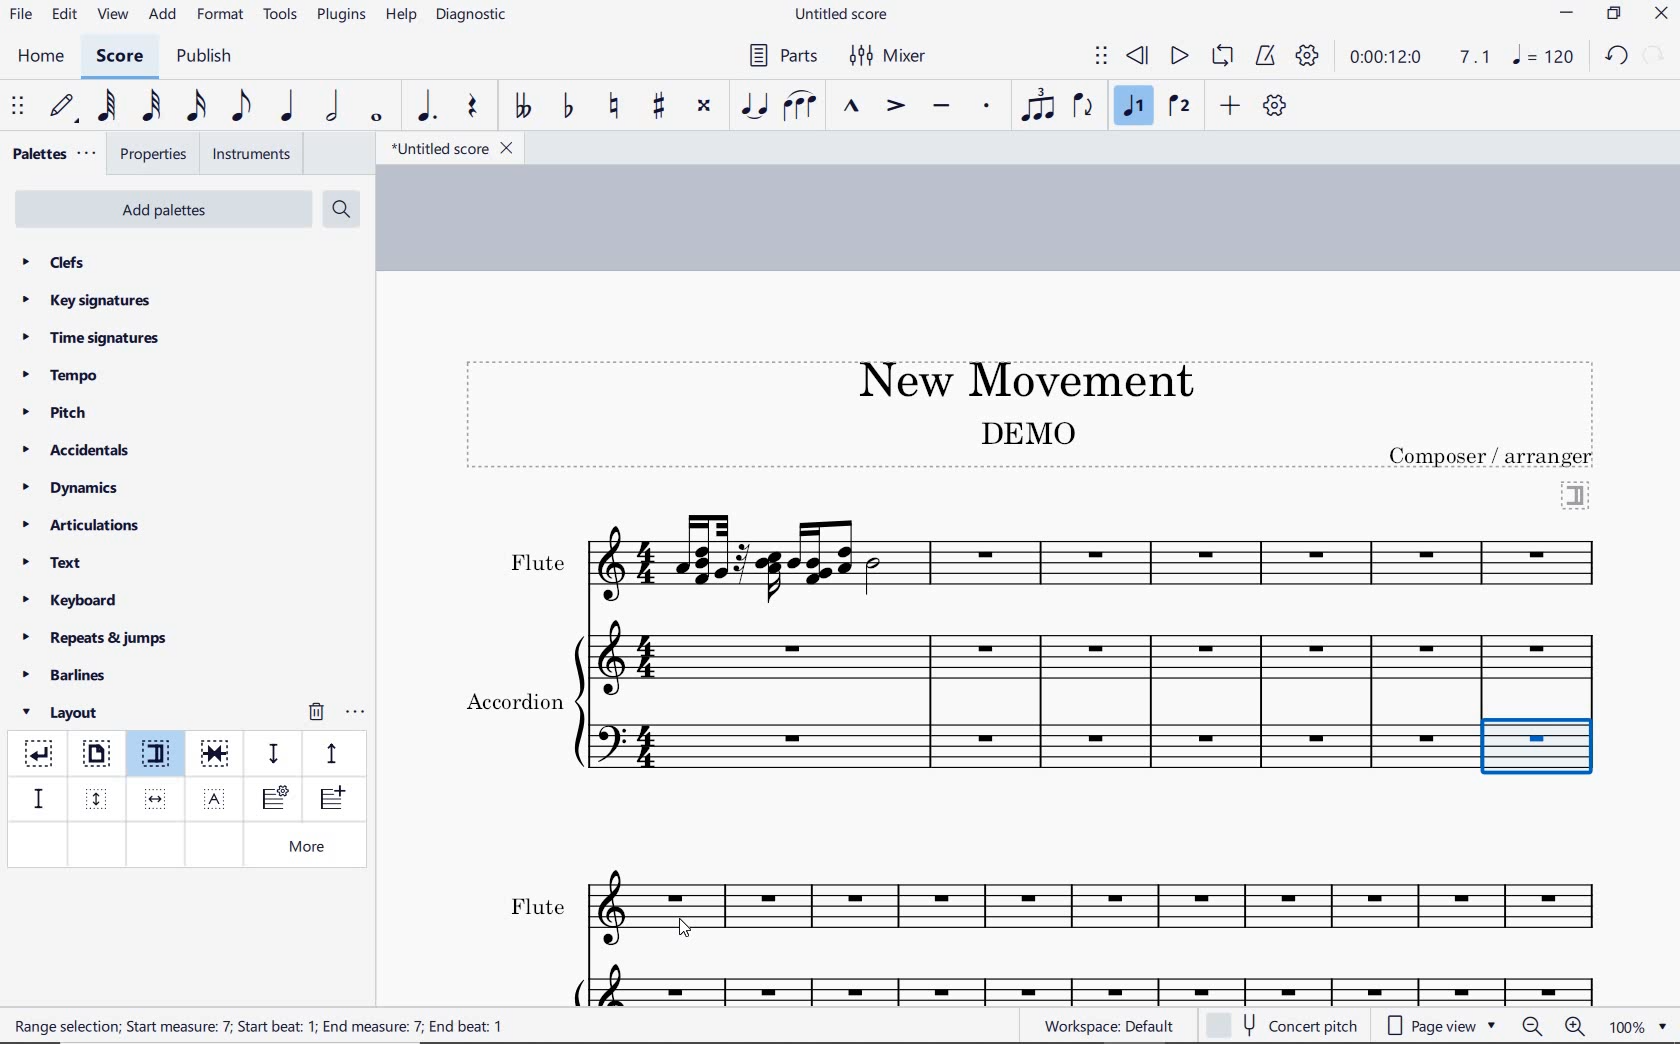 The image size is (1680, 1044). I want to click on minimize, so click(1567, 15).